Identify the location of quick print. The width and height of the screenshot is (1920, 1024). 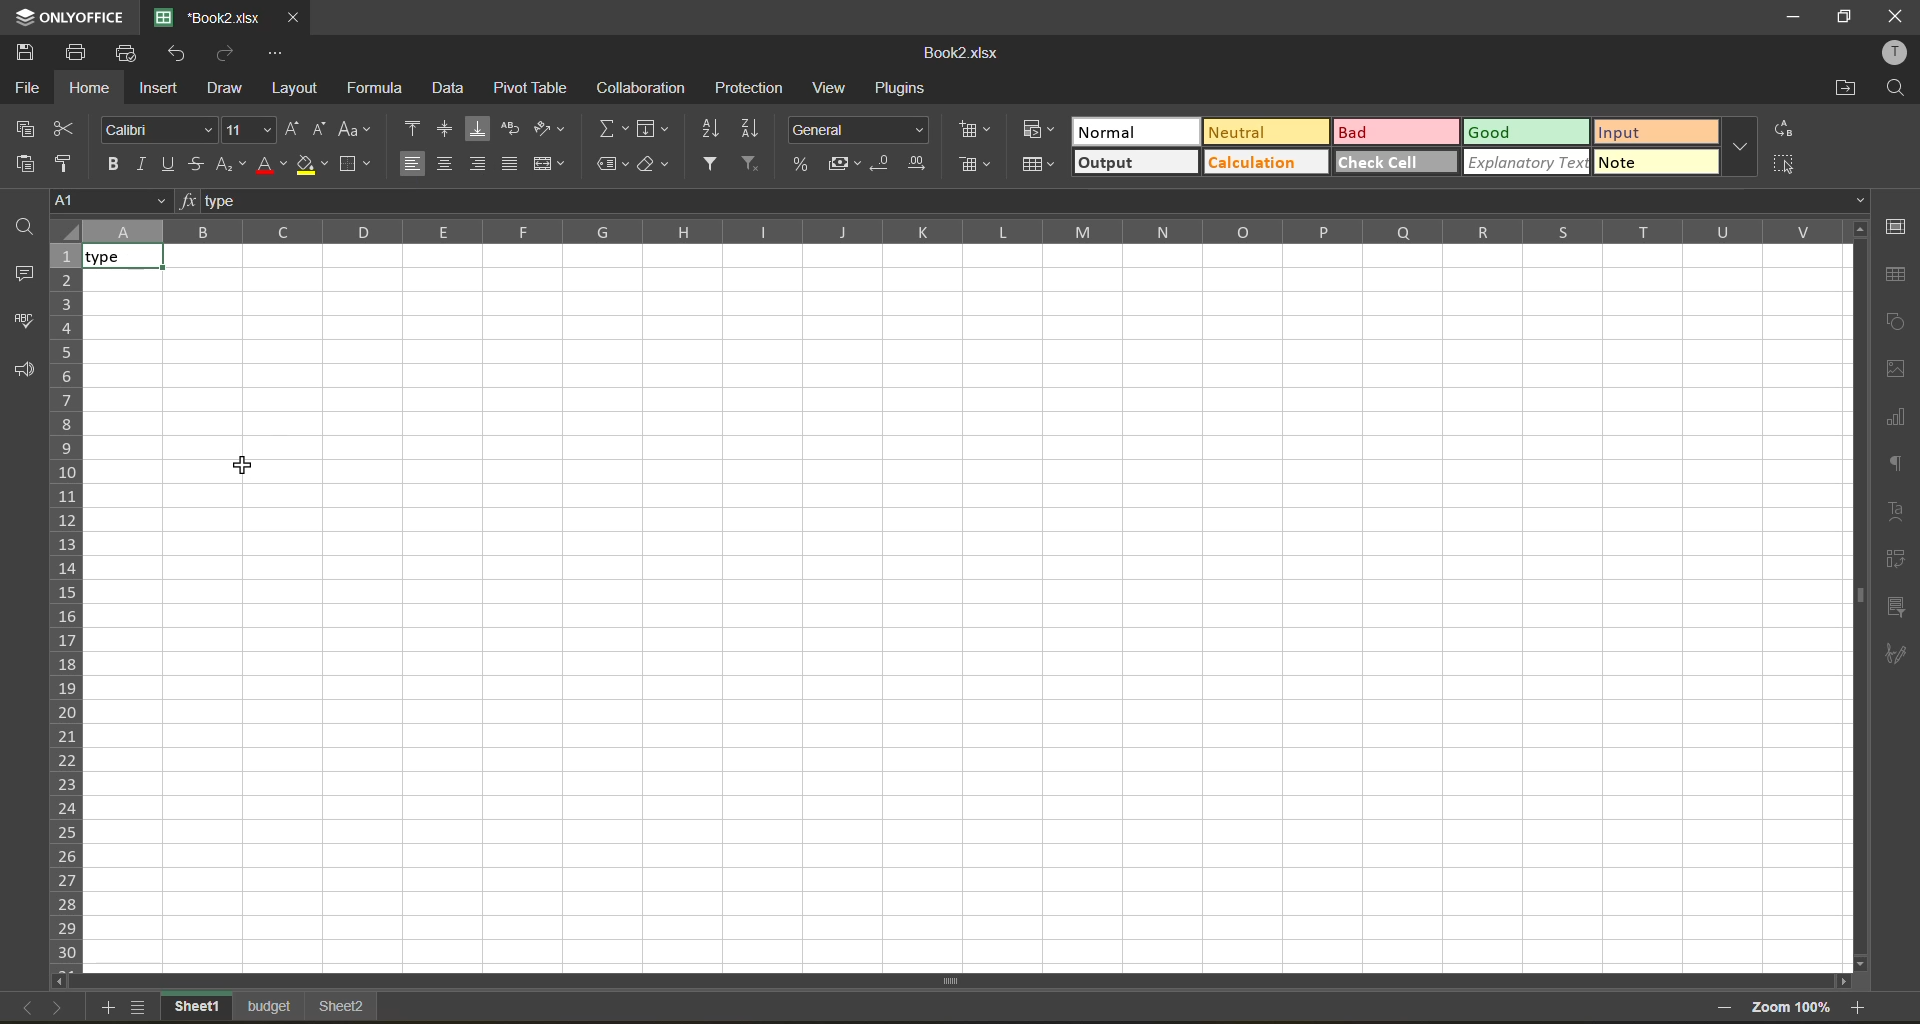
(126, 53).